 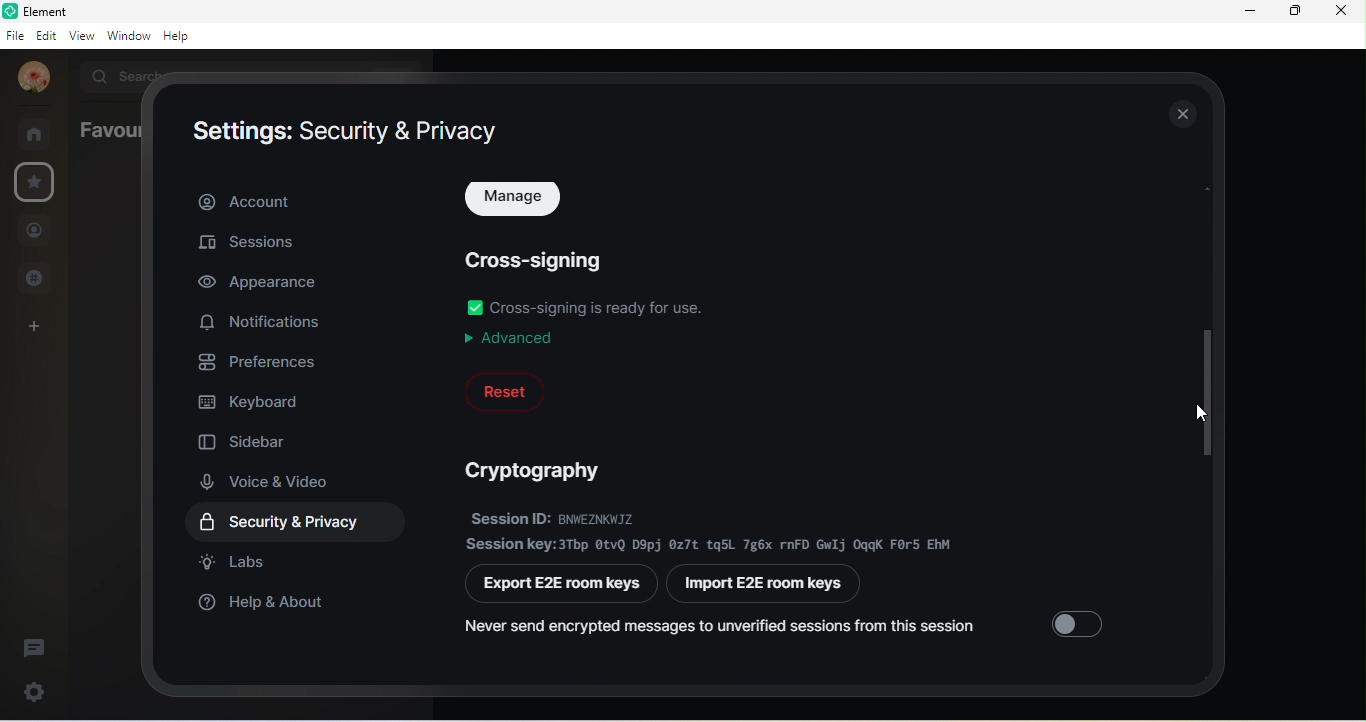 What do you see at coordinates (541, 470) in the screenshot?
I see `cryptography` at bounding box center [541, 470].